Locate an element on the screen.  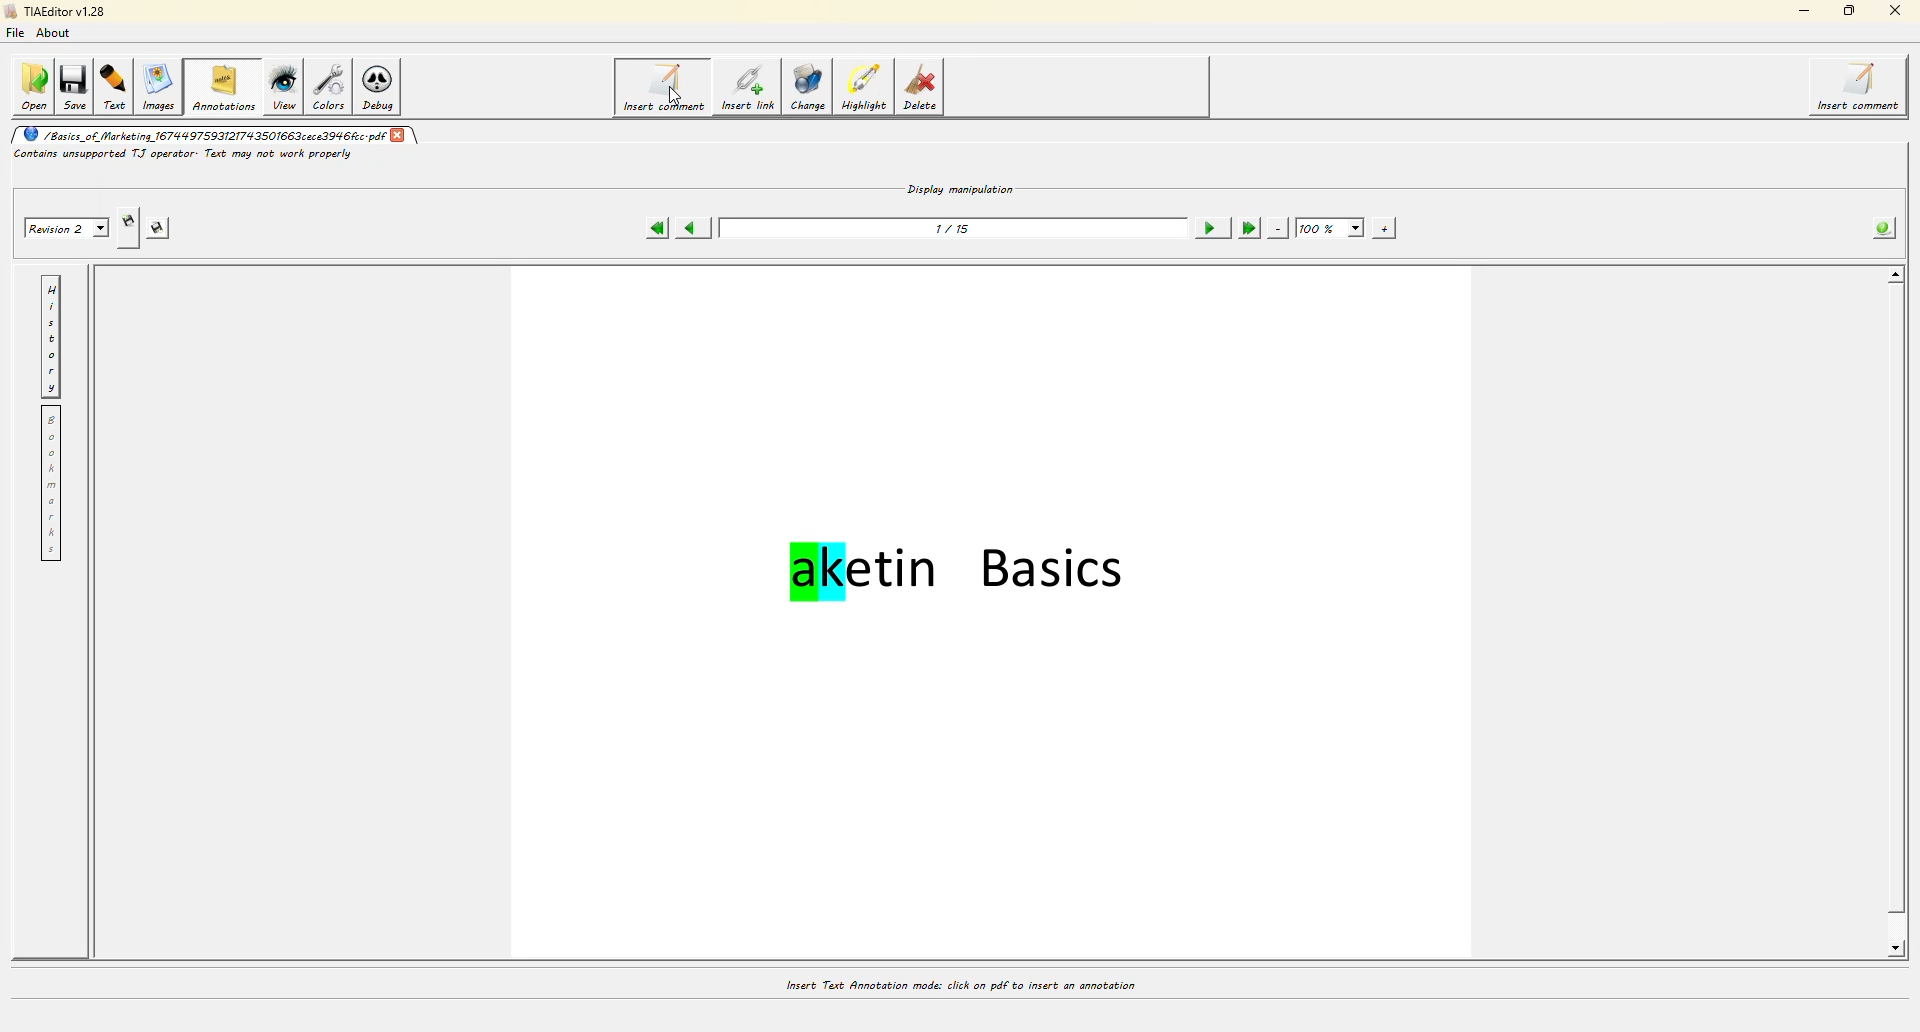
display manipulation is located at coordinates (961, 187).